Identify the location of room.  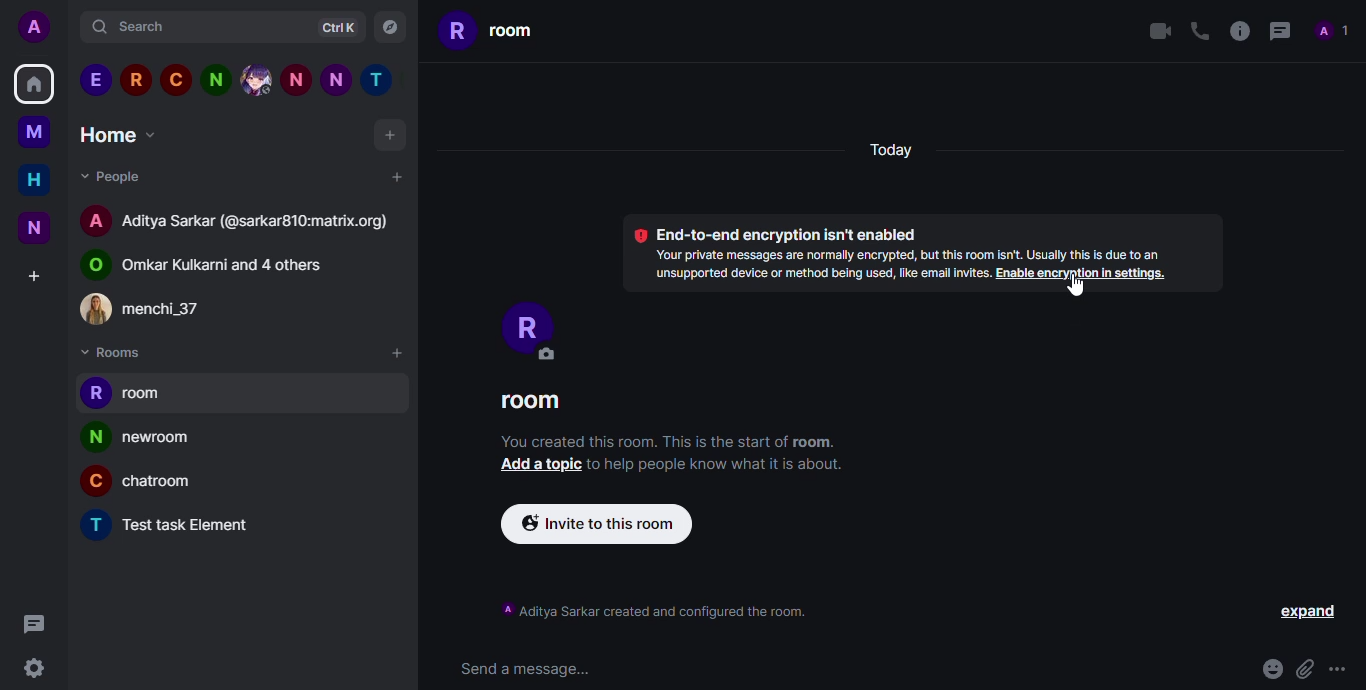
(162, 442).